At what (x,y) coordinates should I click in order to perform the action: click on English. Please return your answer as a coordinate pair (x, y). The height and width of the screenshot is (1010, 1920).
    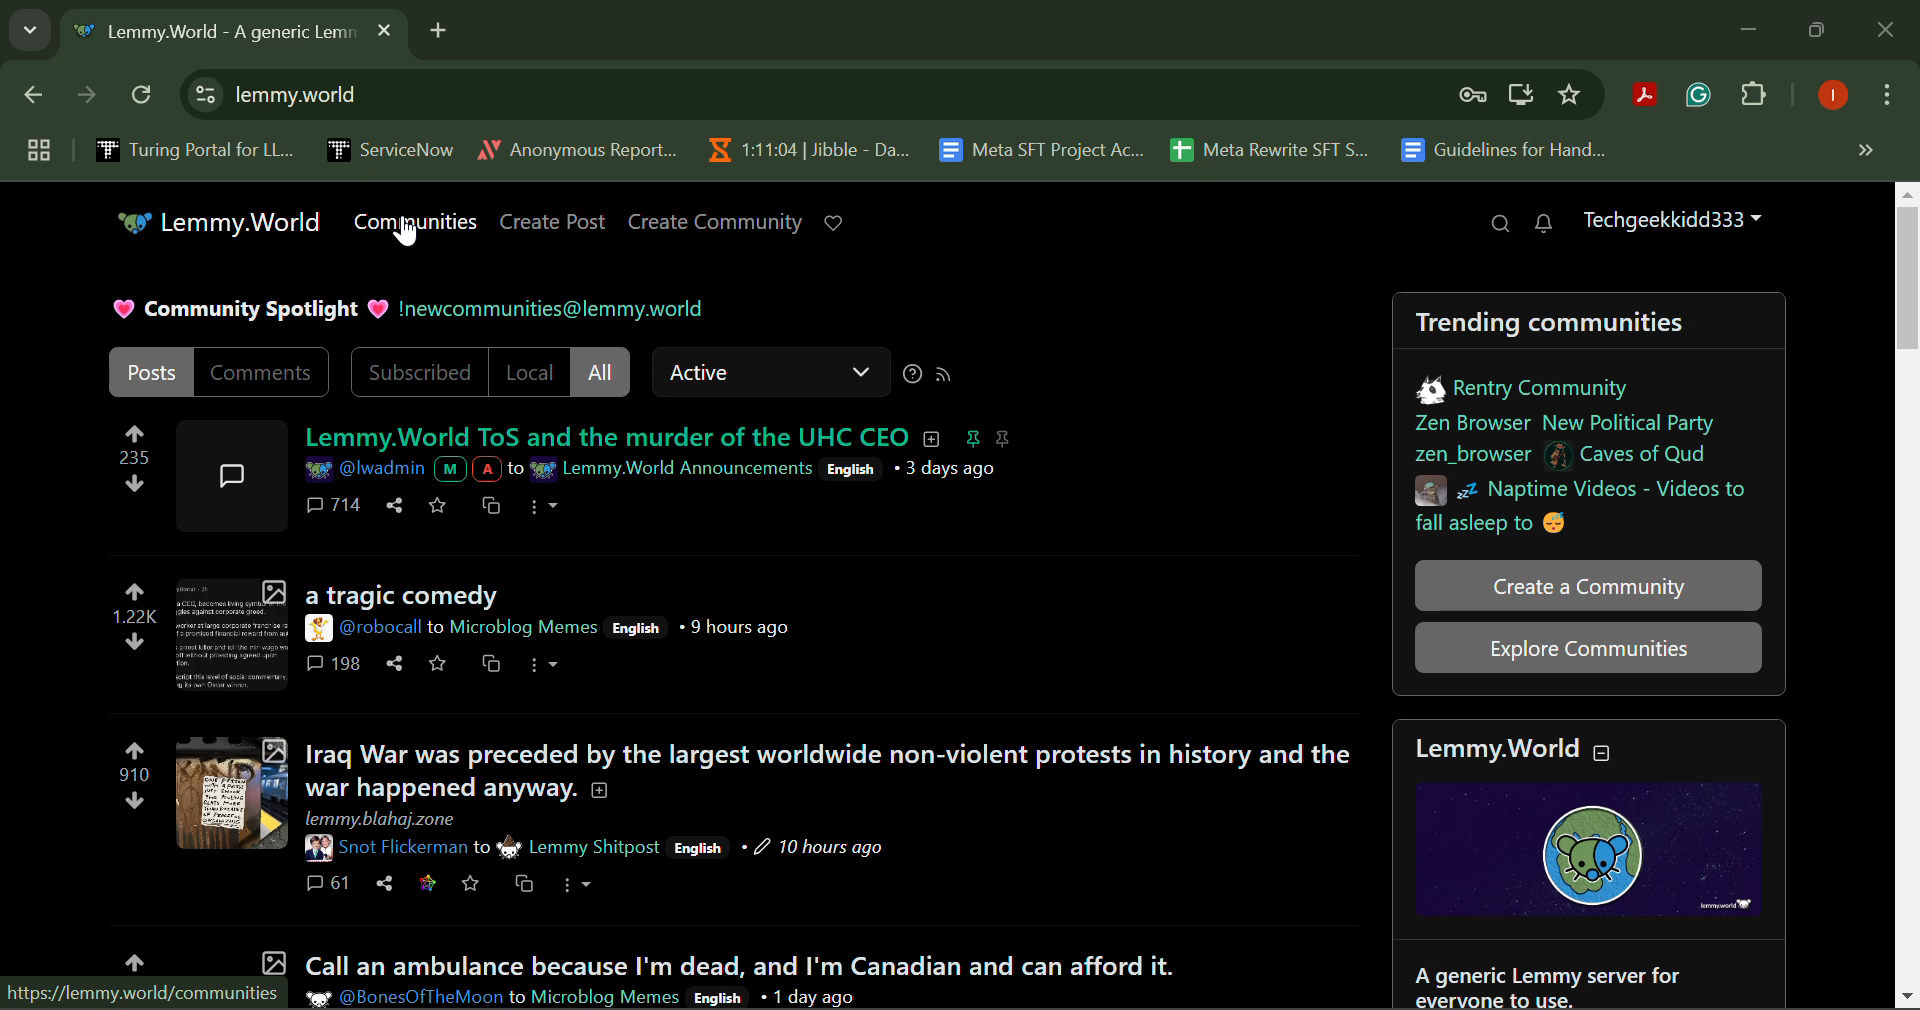
    Looking at the image, I should click on (853, 468).